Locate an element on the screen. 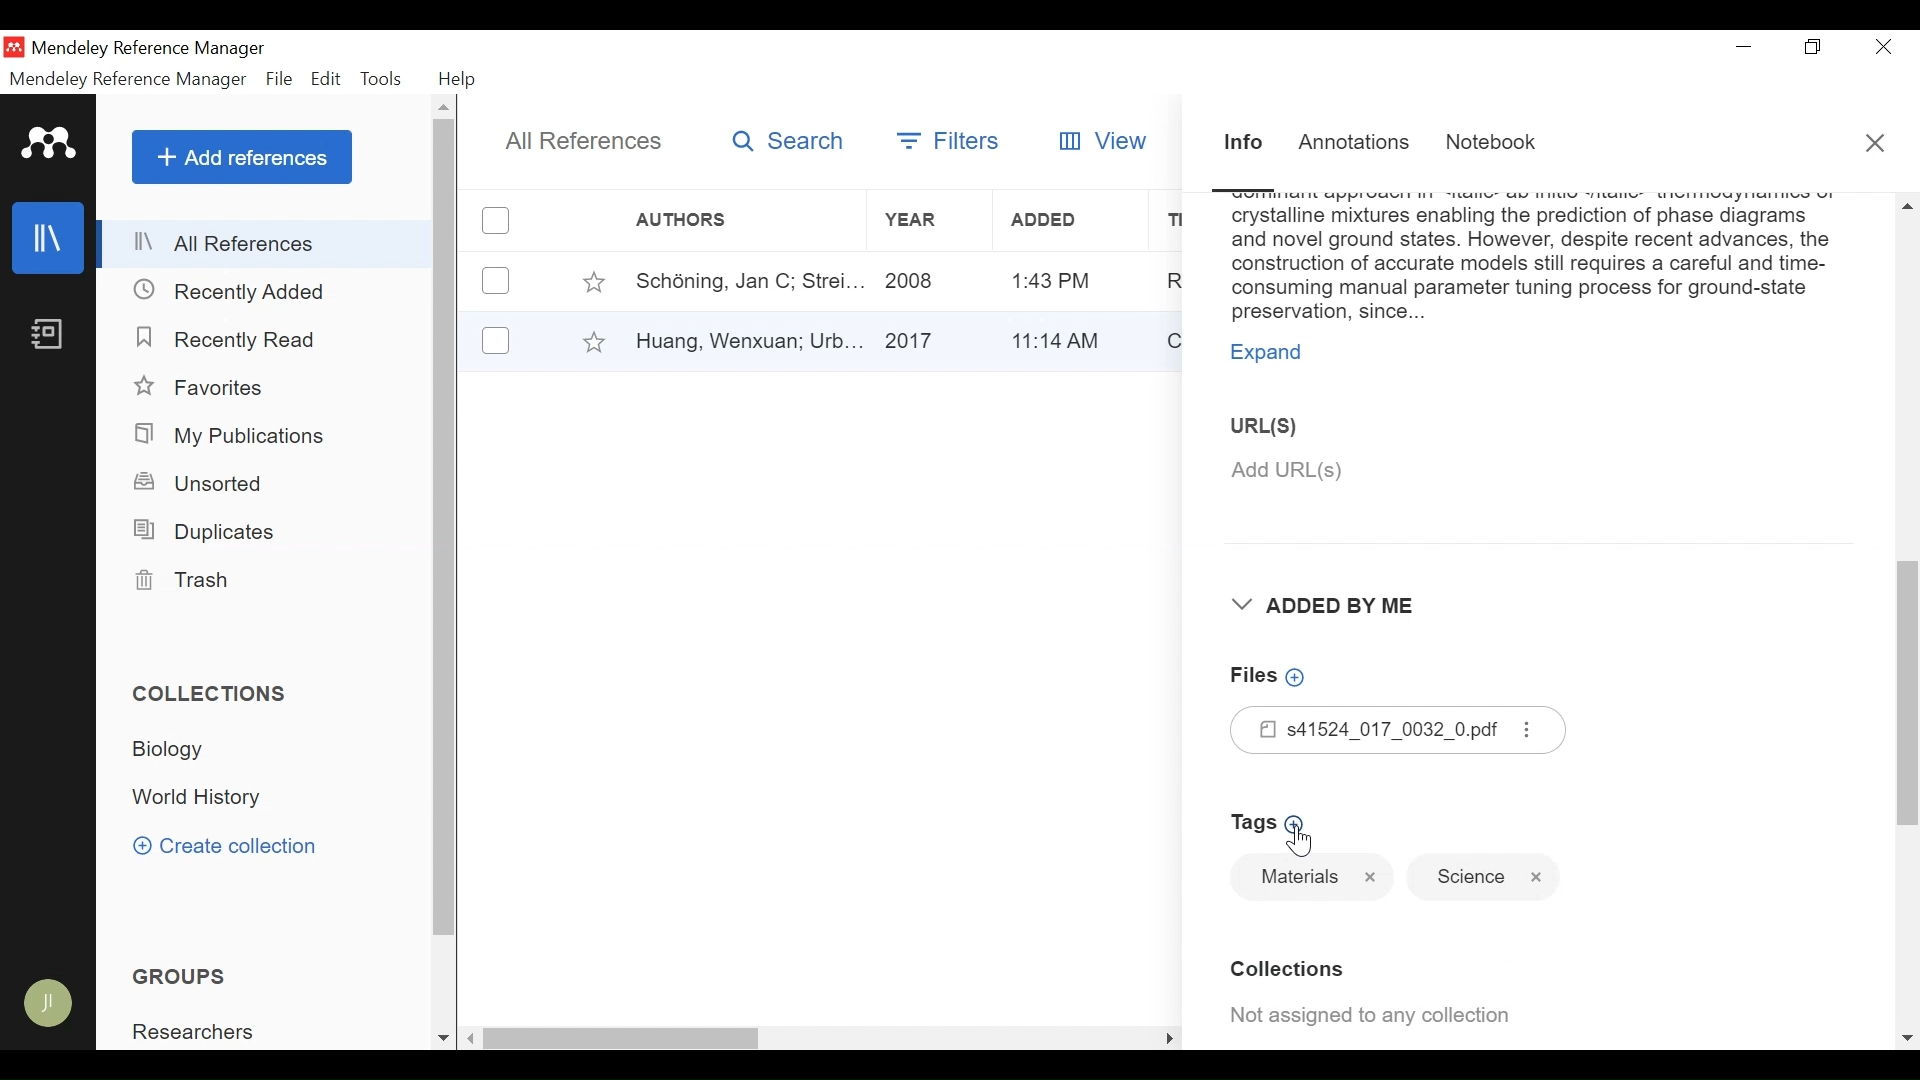  Search is located at coordinates (789, 141).